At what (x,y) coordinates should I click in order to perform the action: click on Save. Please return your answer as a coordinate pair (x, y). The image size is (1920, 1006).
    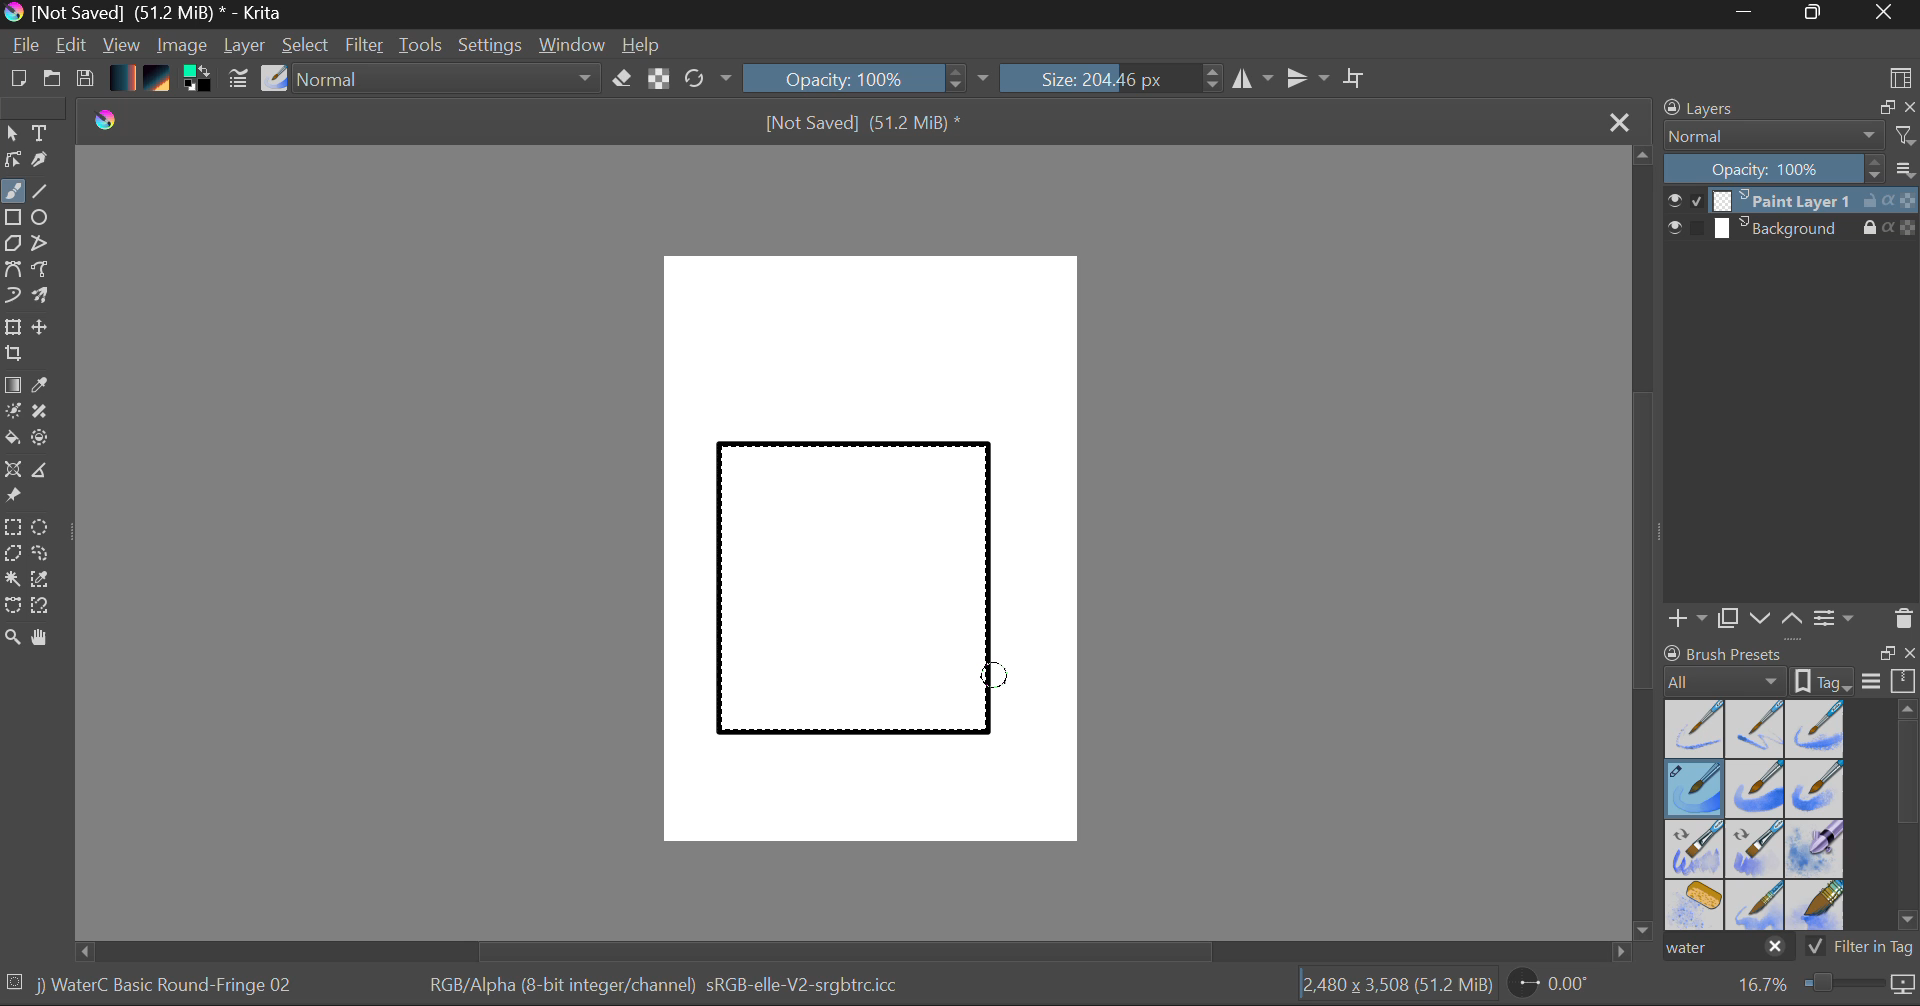
    Looking at the image, I should click on (84, 80).